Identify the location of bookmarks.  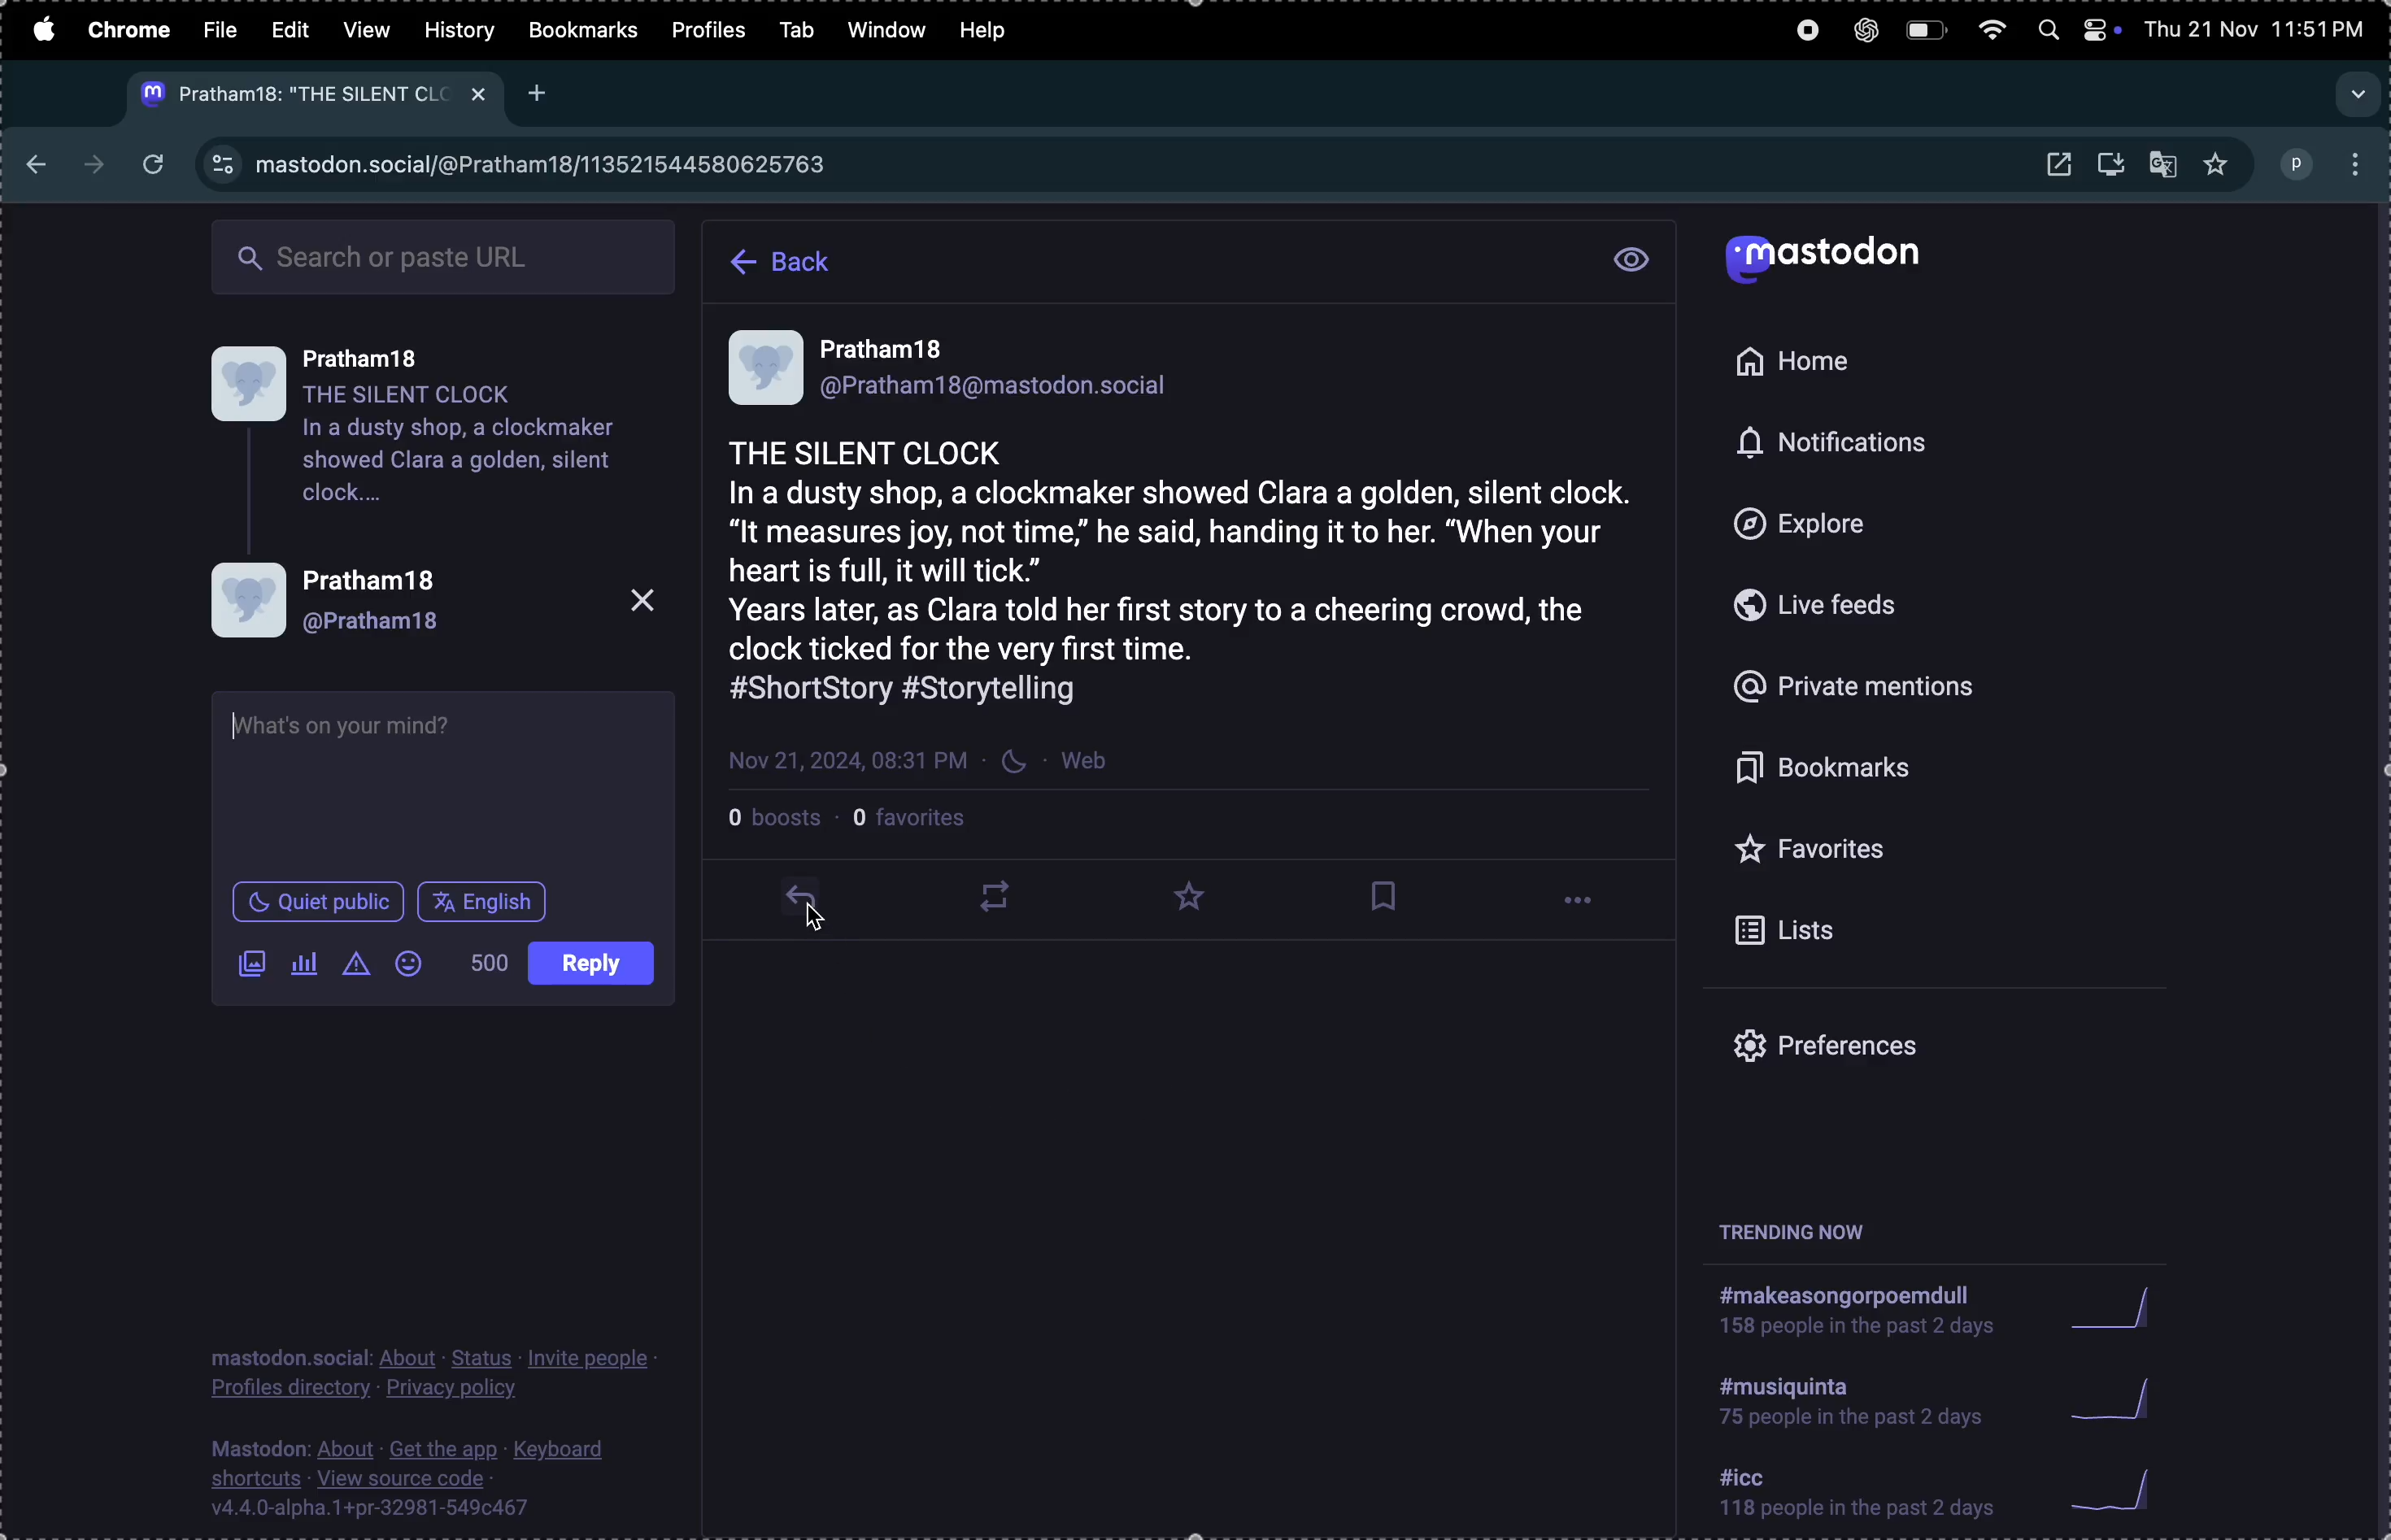
(582, 33).